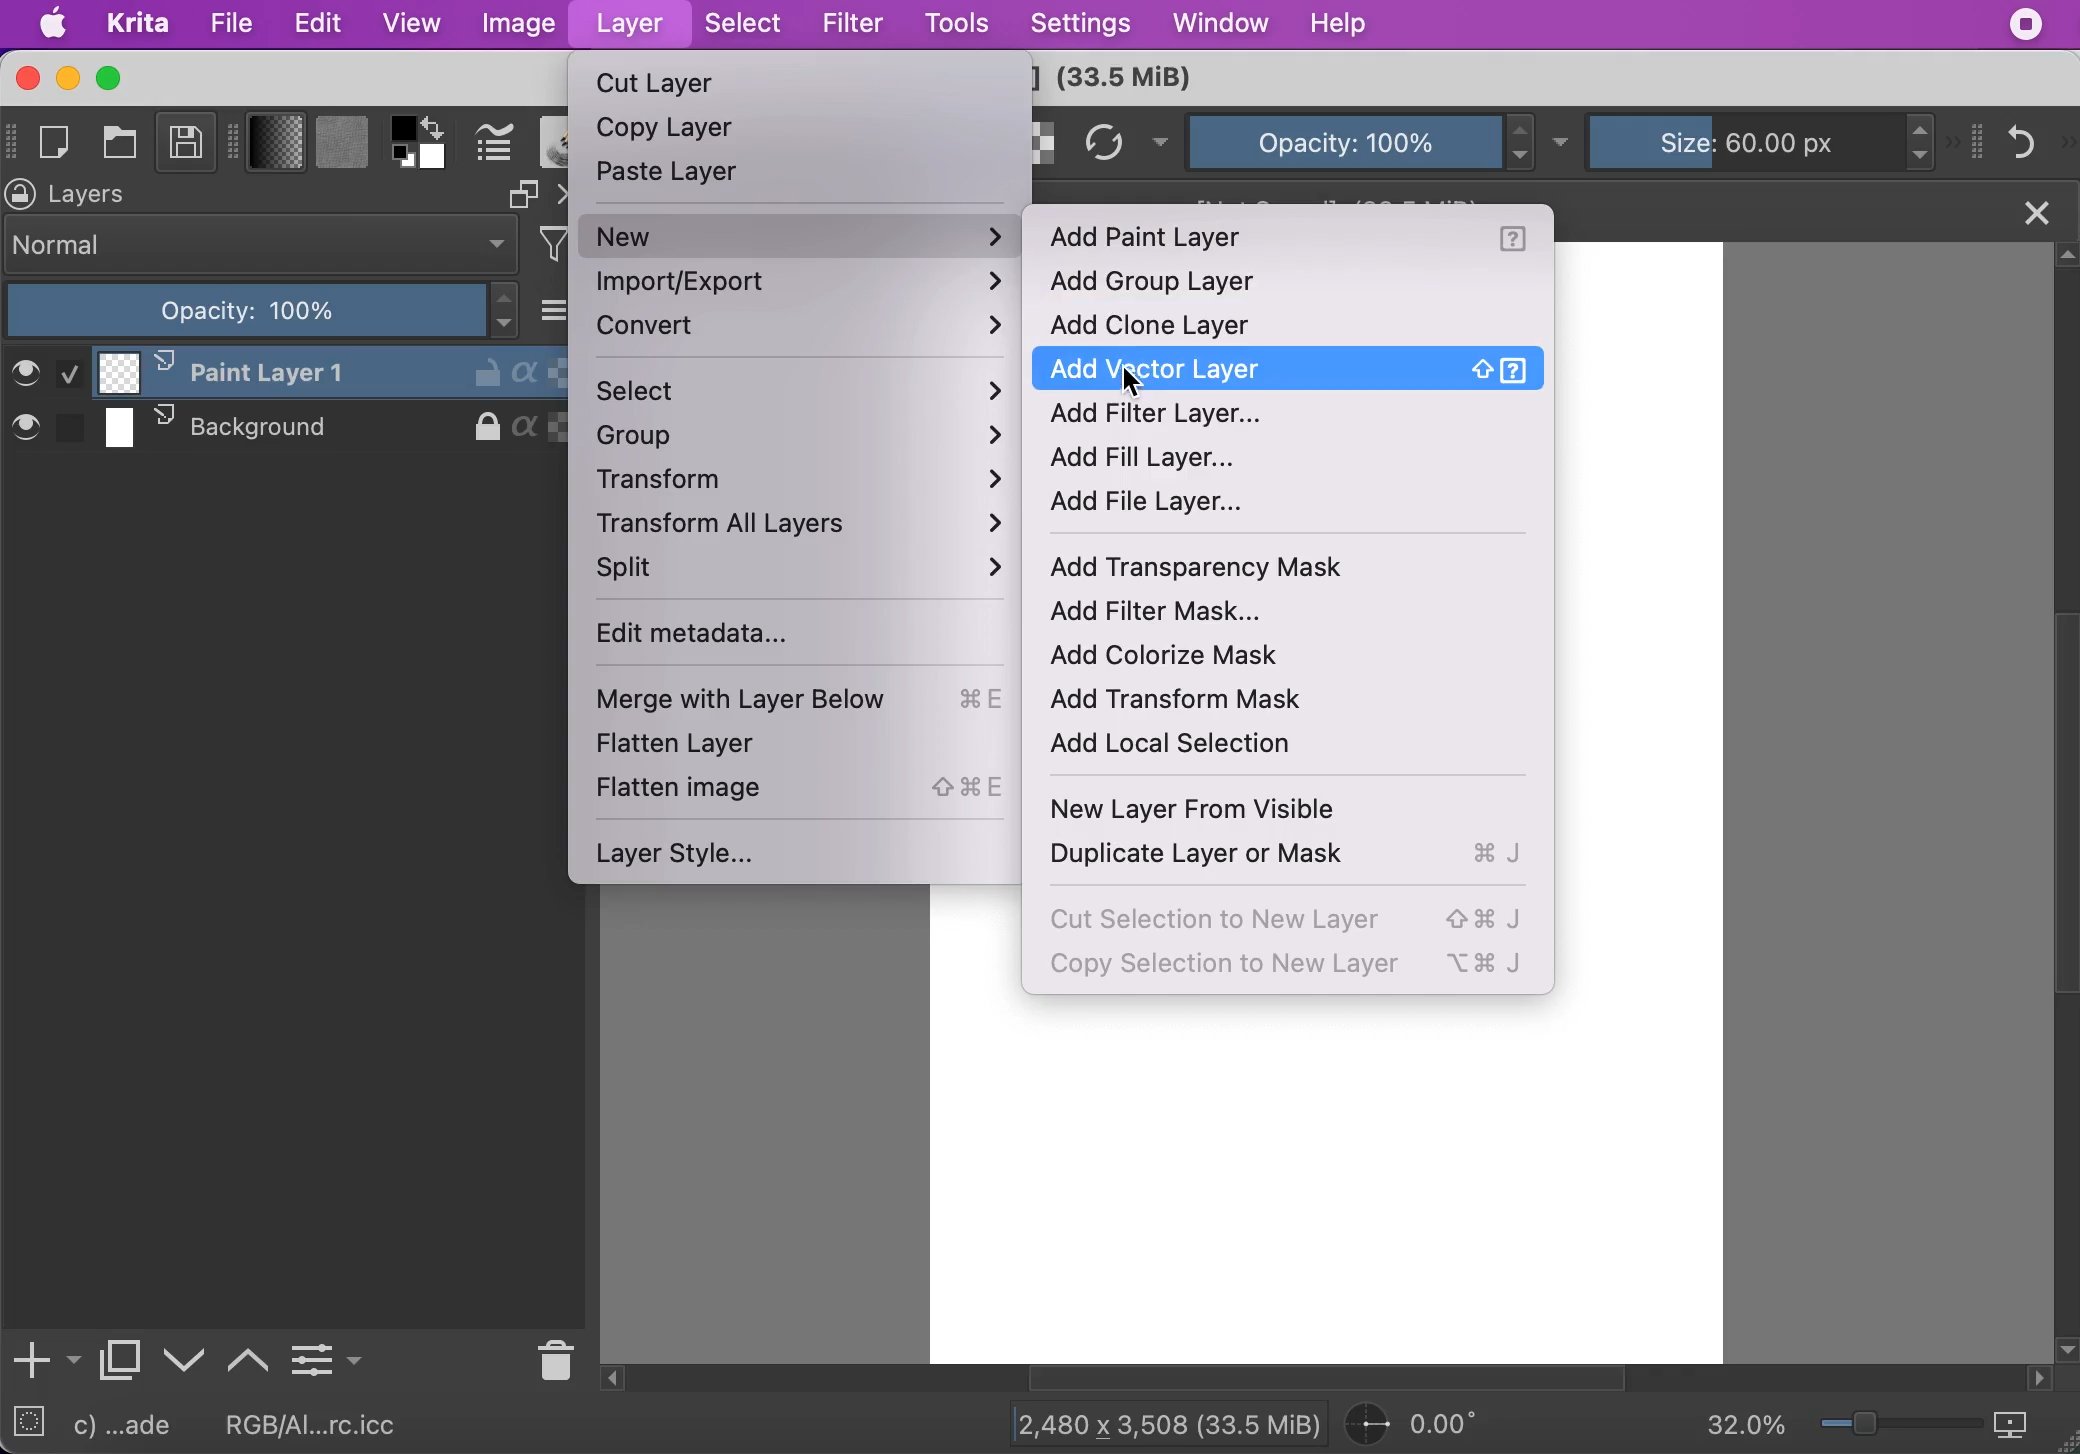 Image resolution: width=2080 pixels, height=1454 pixels. What do you see at coordinates (1183, 611) in the screenshot?
I see `add filter mask` at bounding box center [1183, 611].